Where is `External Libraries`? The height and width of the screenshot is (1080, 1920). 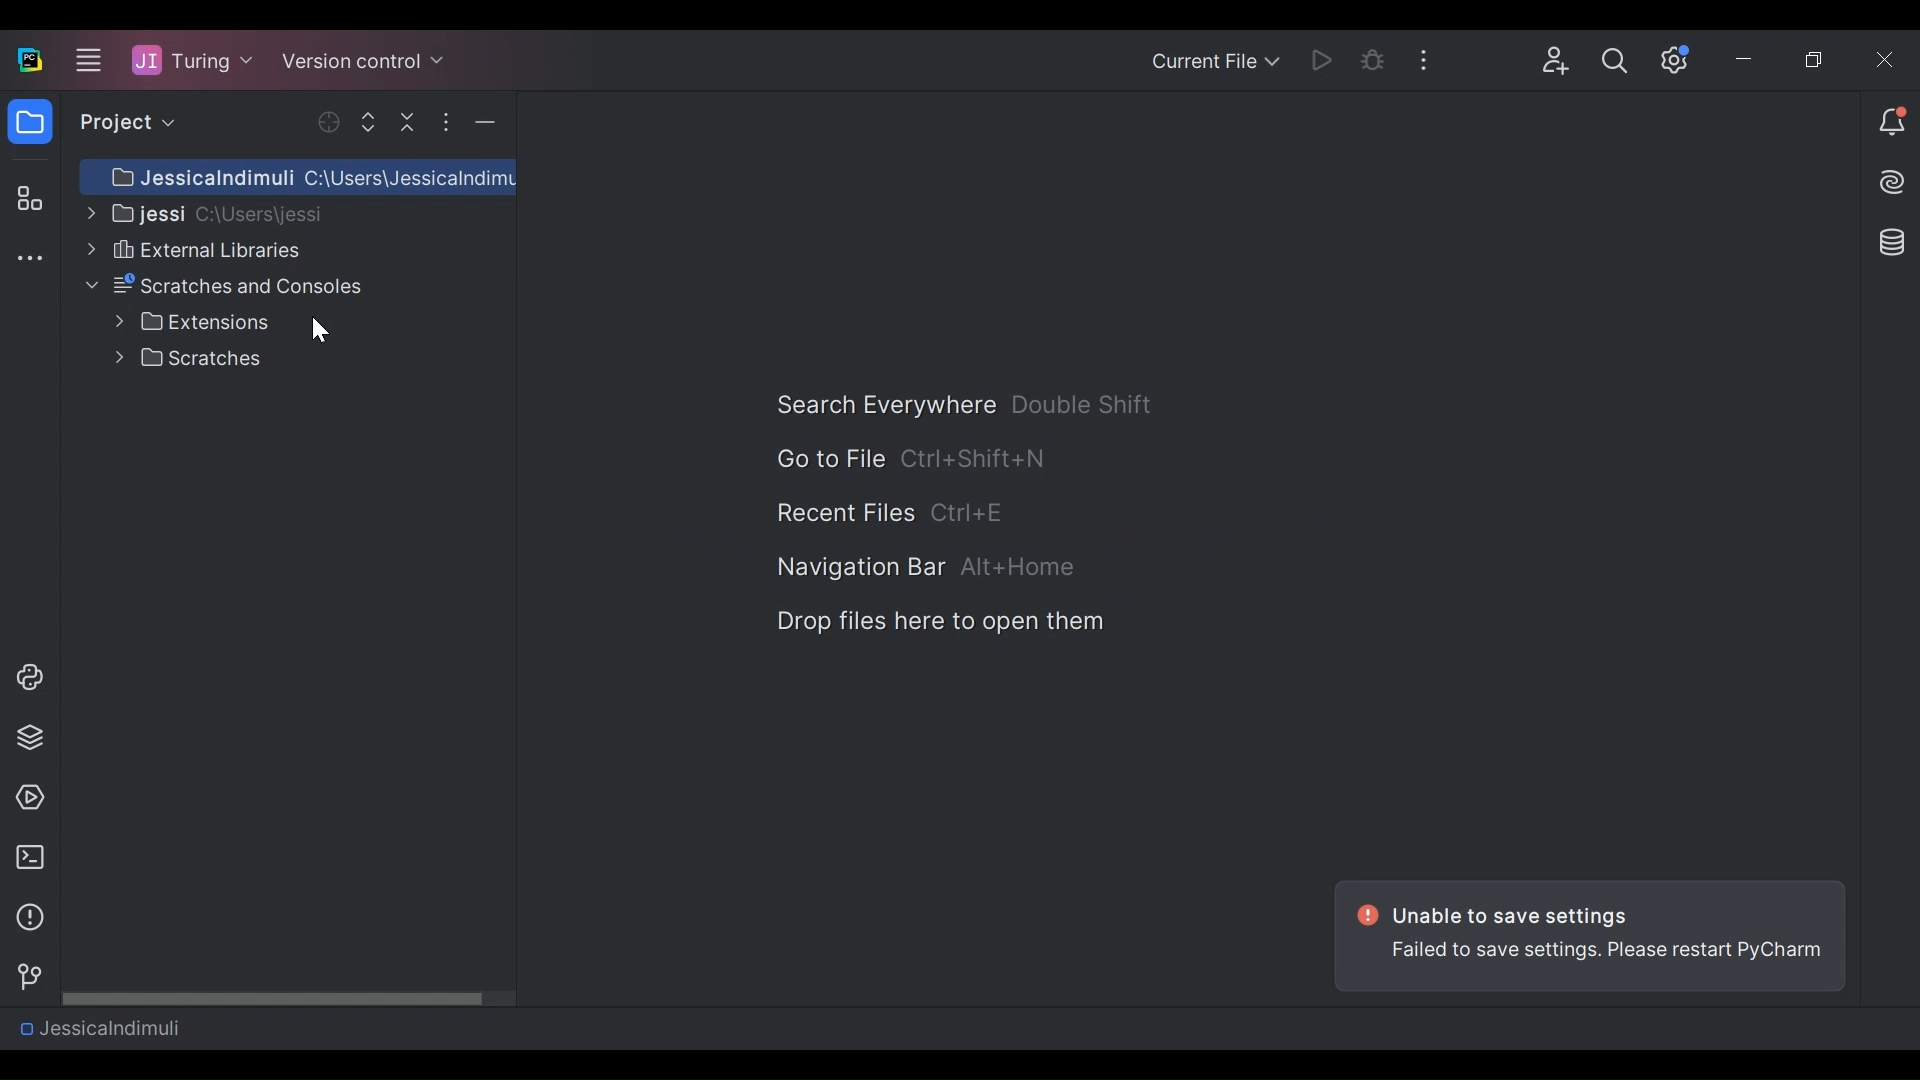 External Libraries is located at coordinates (191, 249).